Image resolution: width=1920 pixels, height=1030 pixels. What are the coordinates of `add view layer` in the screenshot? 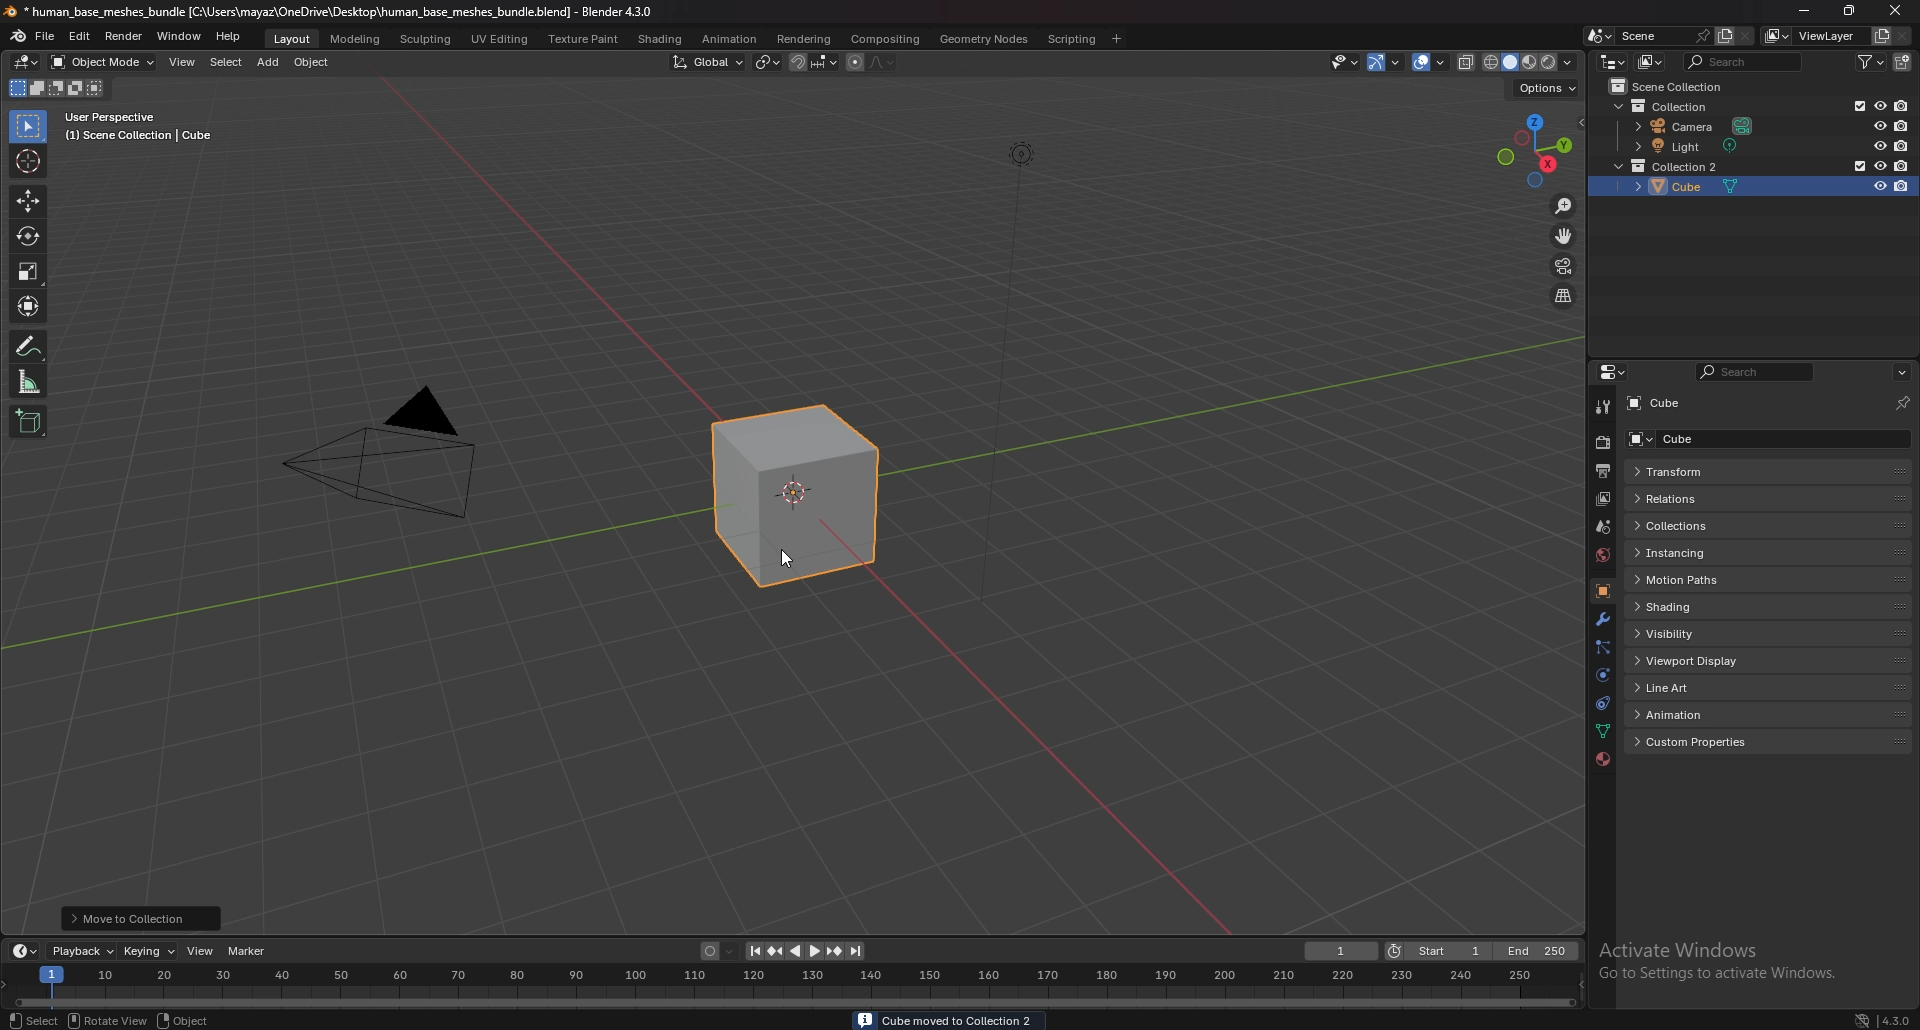 It's located at (1879, 36).